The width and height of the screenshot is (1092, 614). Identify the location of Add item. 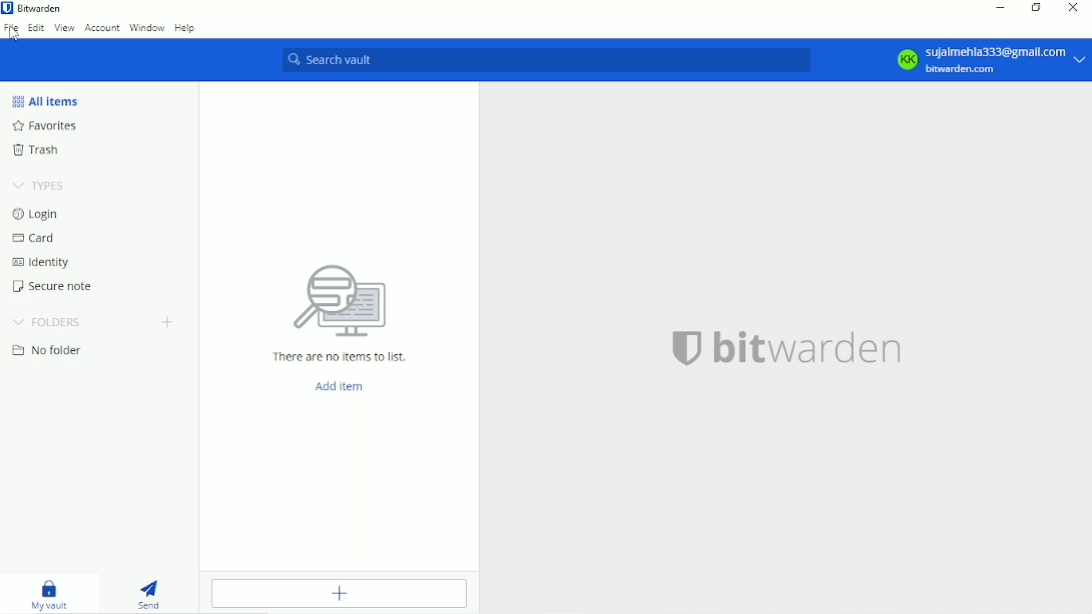
(340, 594).